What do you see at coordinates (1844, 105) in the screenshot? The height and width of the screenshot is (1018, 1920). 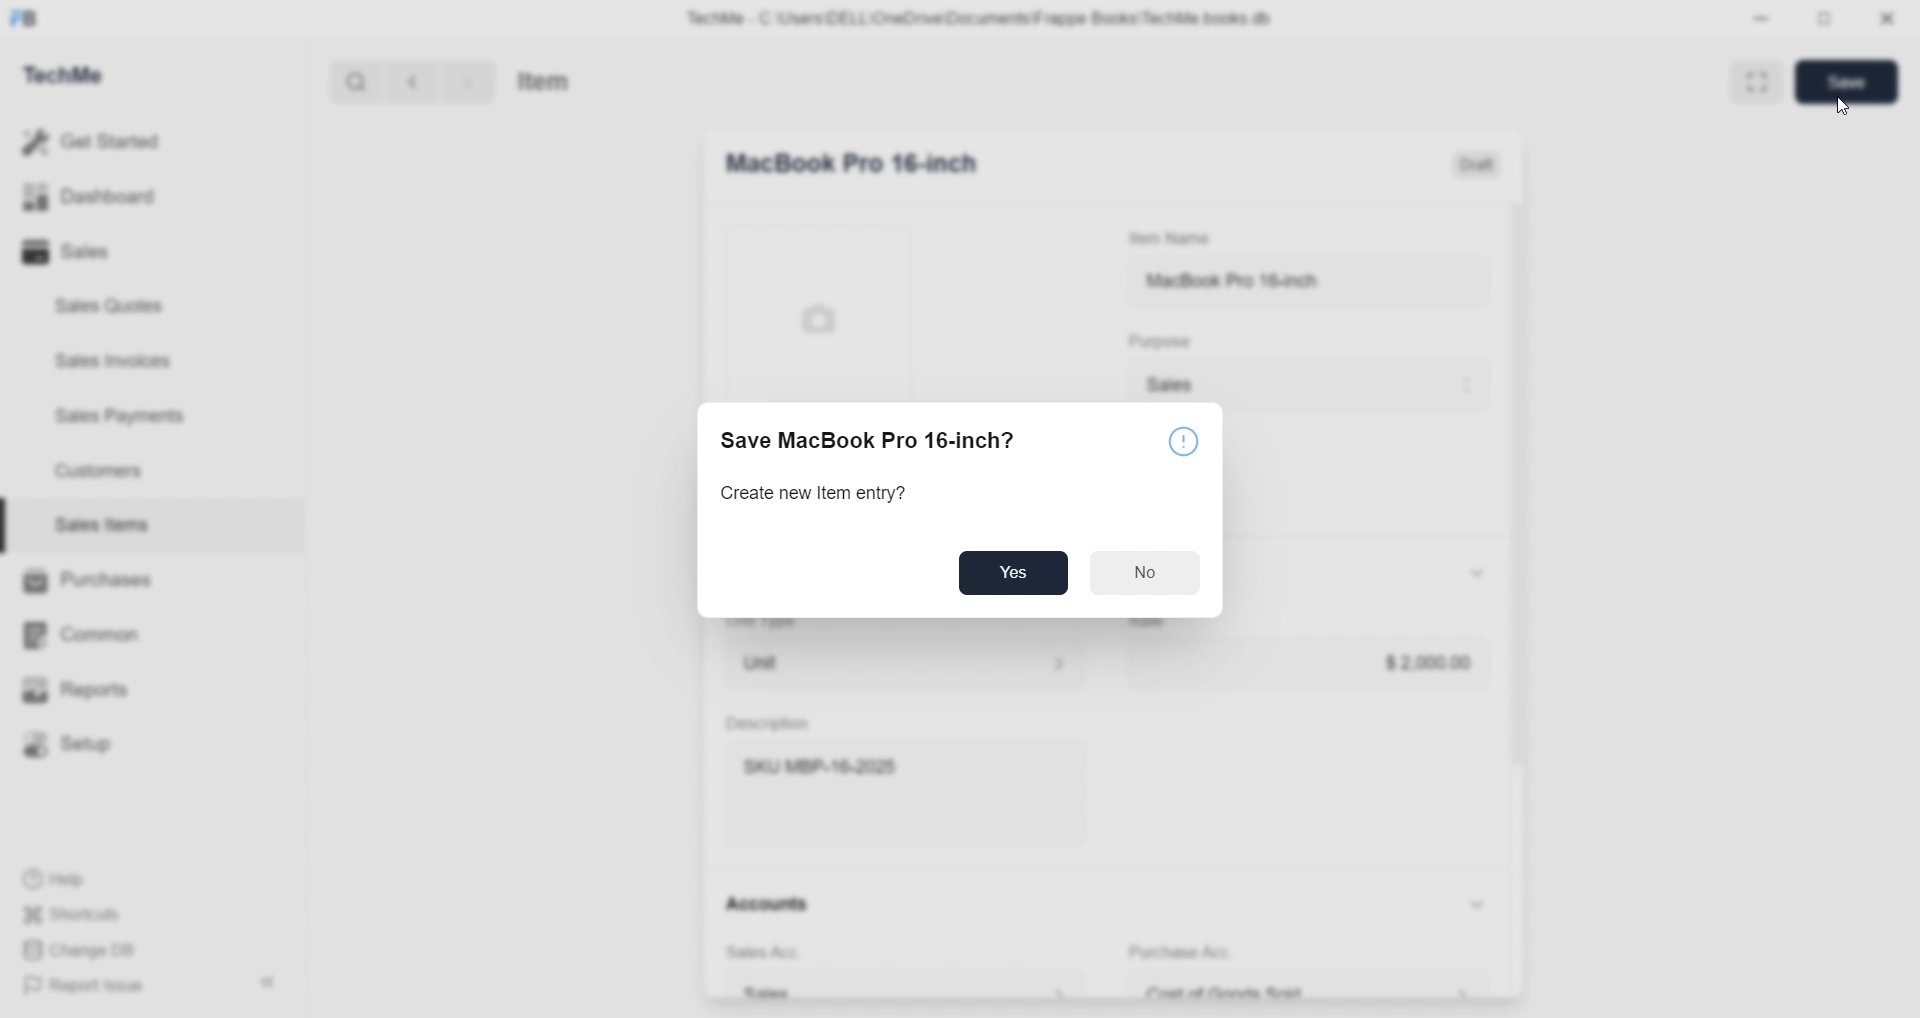 I see `cursor` at bounding box center [1844, 105].